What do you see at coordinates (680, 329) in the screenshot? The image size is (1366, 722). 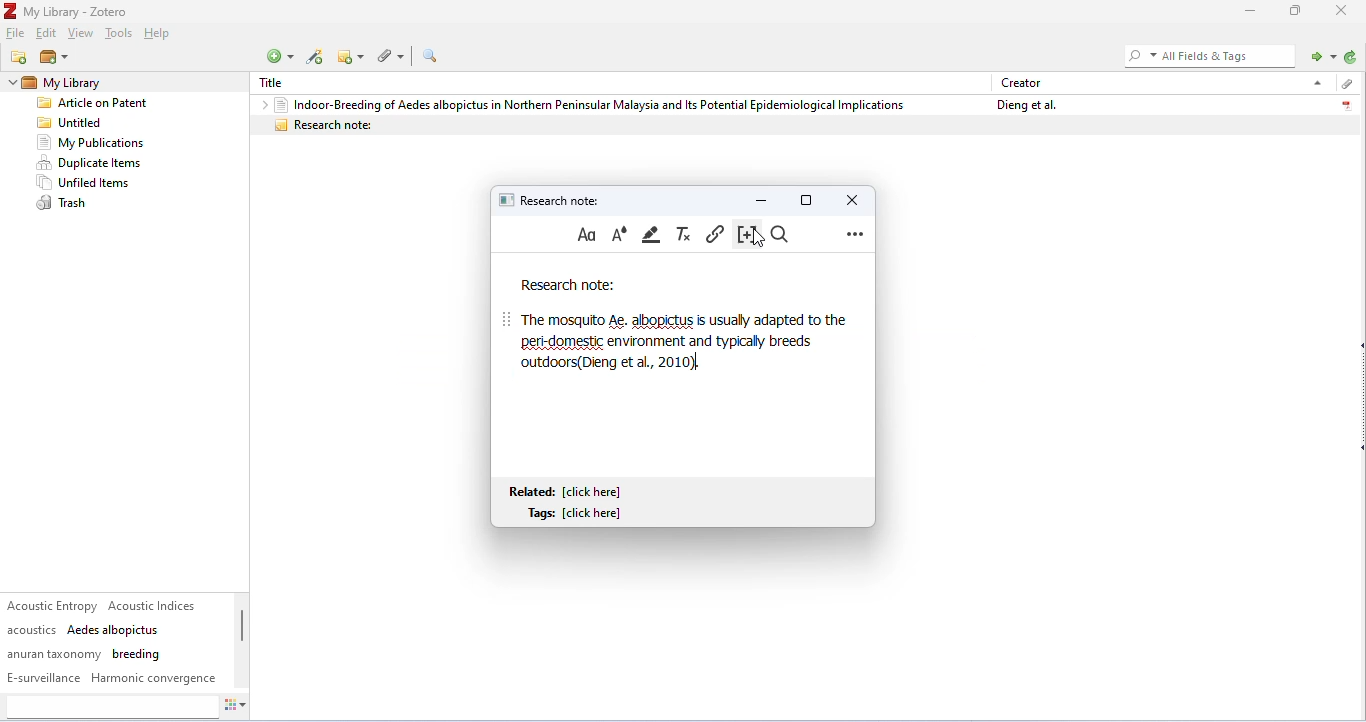 I see `text of research note` at bounding box center [680, 329].